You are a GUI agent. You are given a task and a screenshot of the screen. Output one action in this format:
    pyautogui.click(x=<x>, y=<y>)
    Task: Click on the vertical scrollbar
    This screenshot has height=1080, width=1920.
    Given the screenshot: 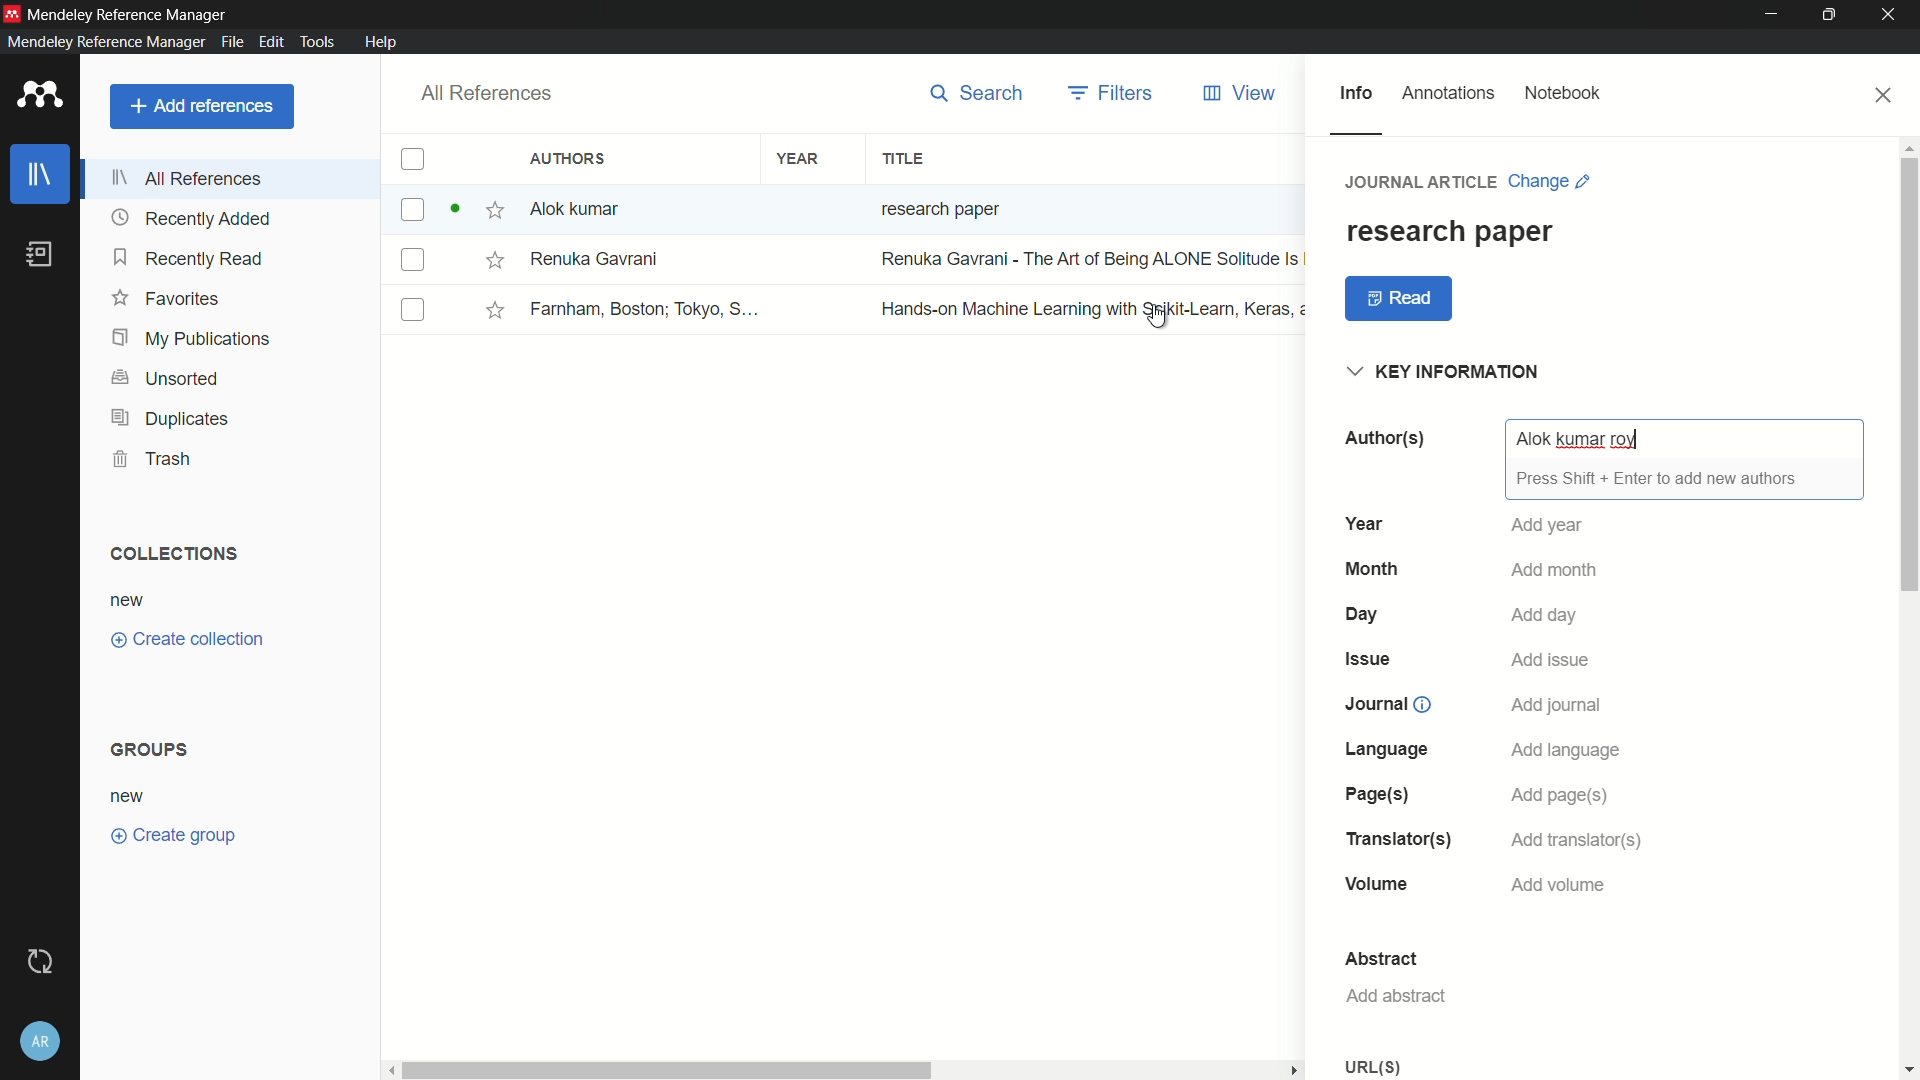 What is the action you would take?
    pyautogui.click(x=1908, y=607)
    